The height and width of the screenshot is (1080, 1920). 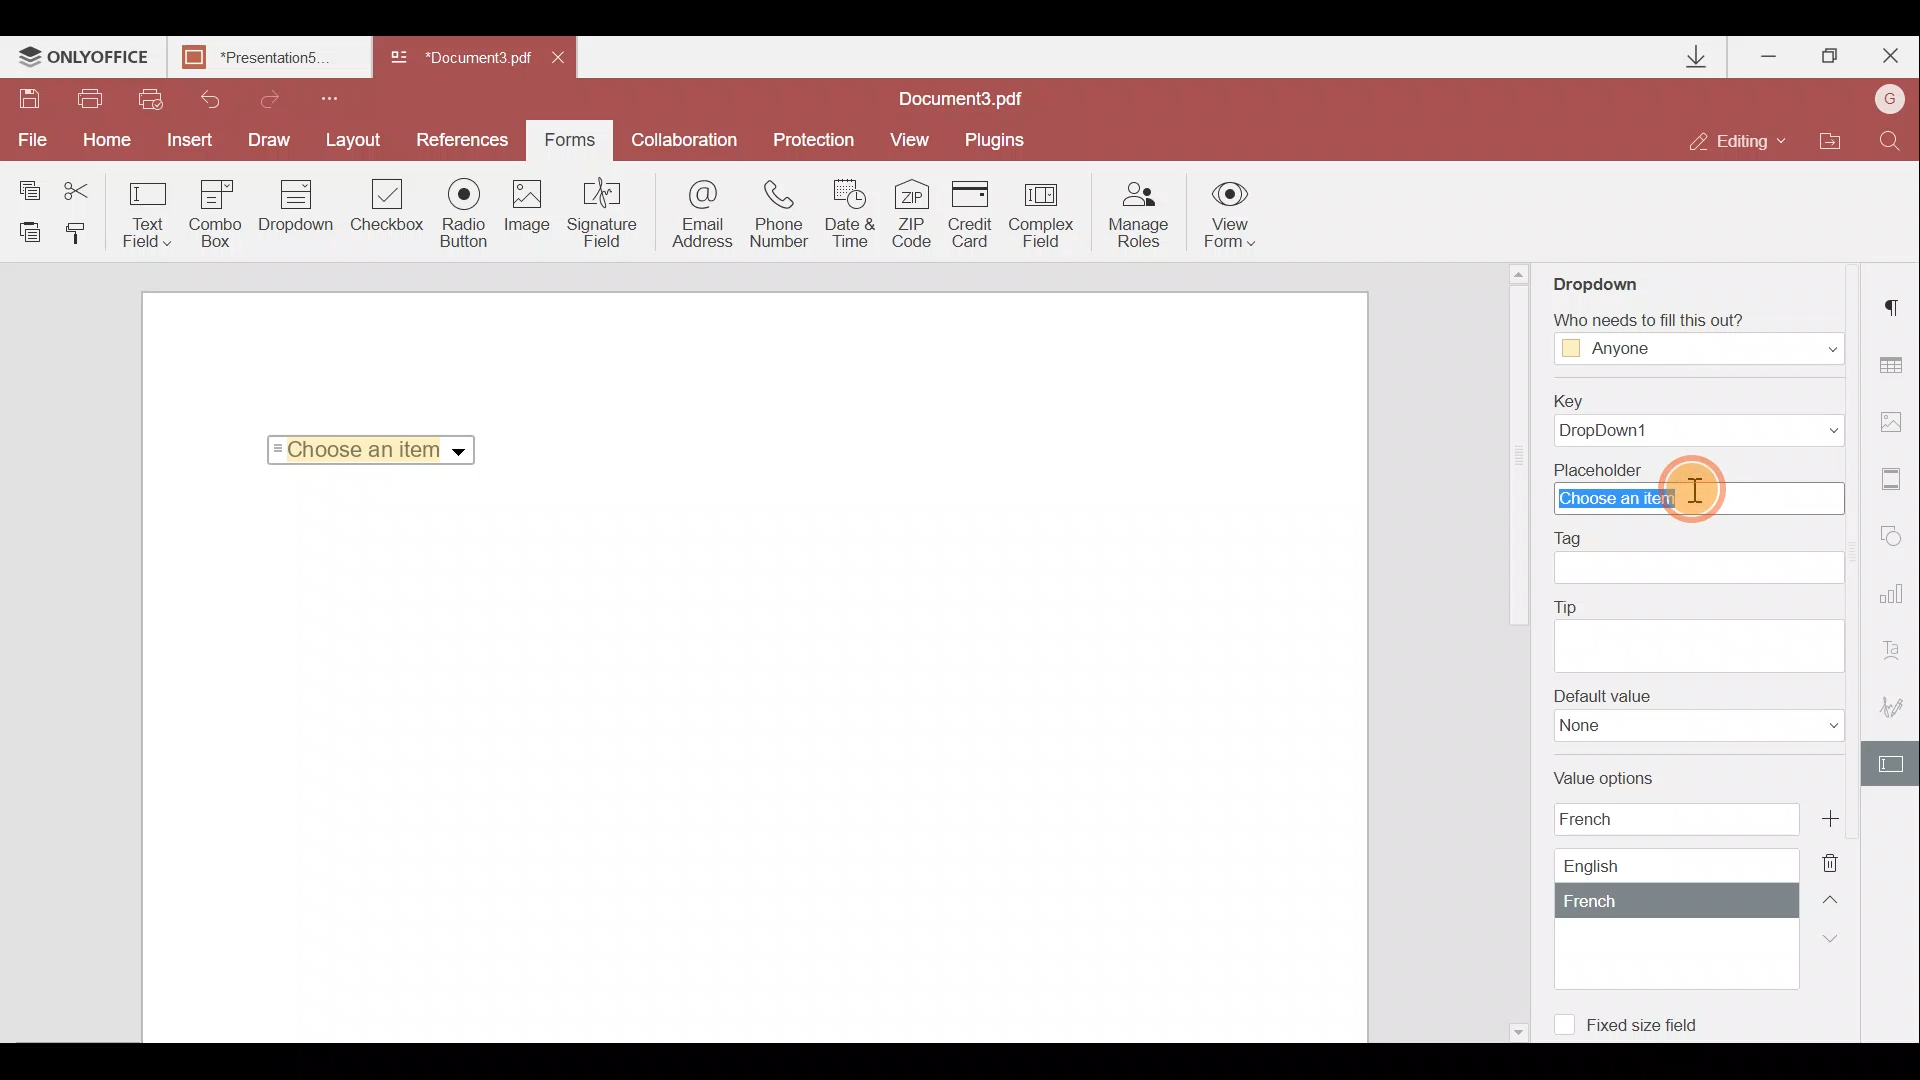 What do you see at coordinates (384, 209) in the screenshot?
I see `Checkbox` at bounding box center [384, 209].